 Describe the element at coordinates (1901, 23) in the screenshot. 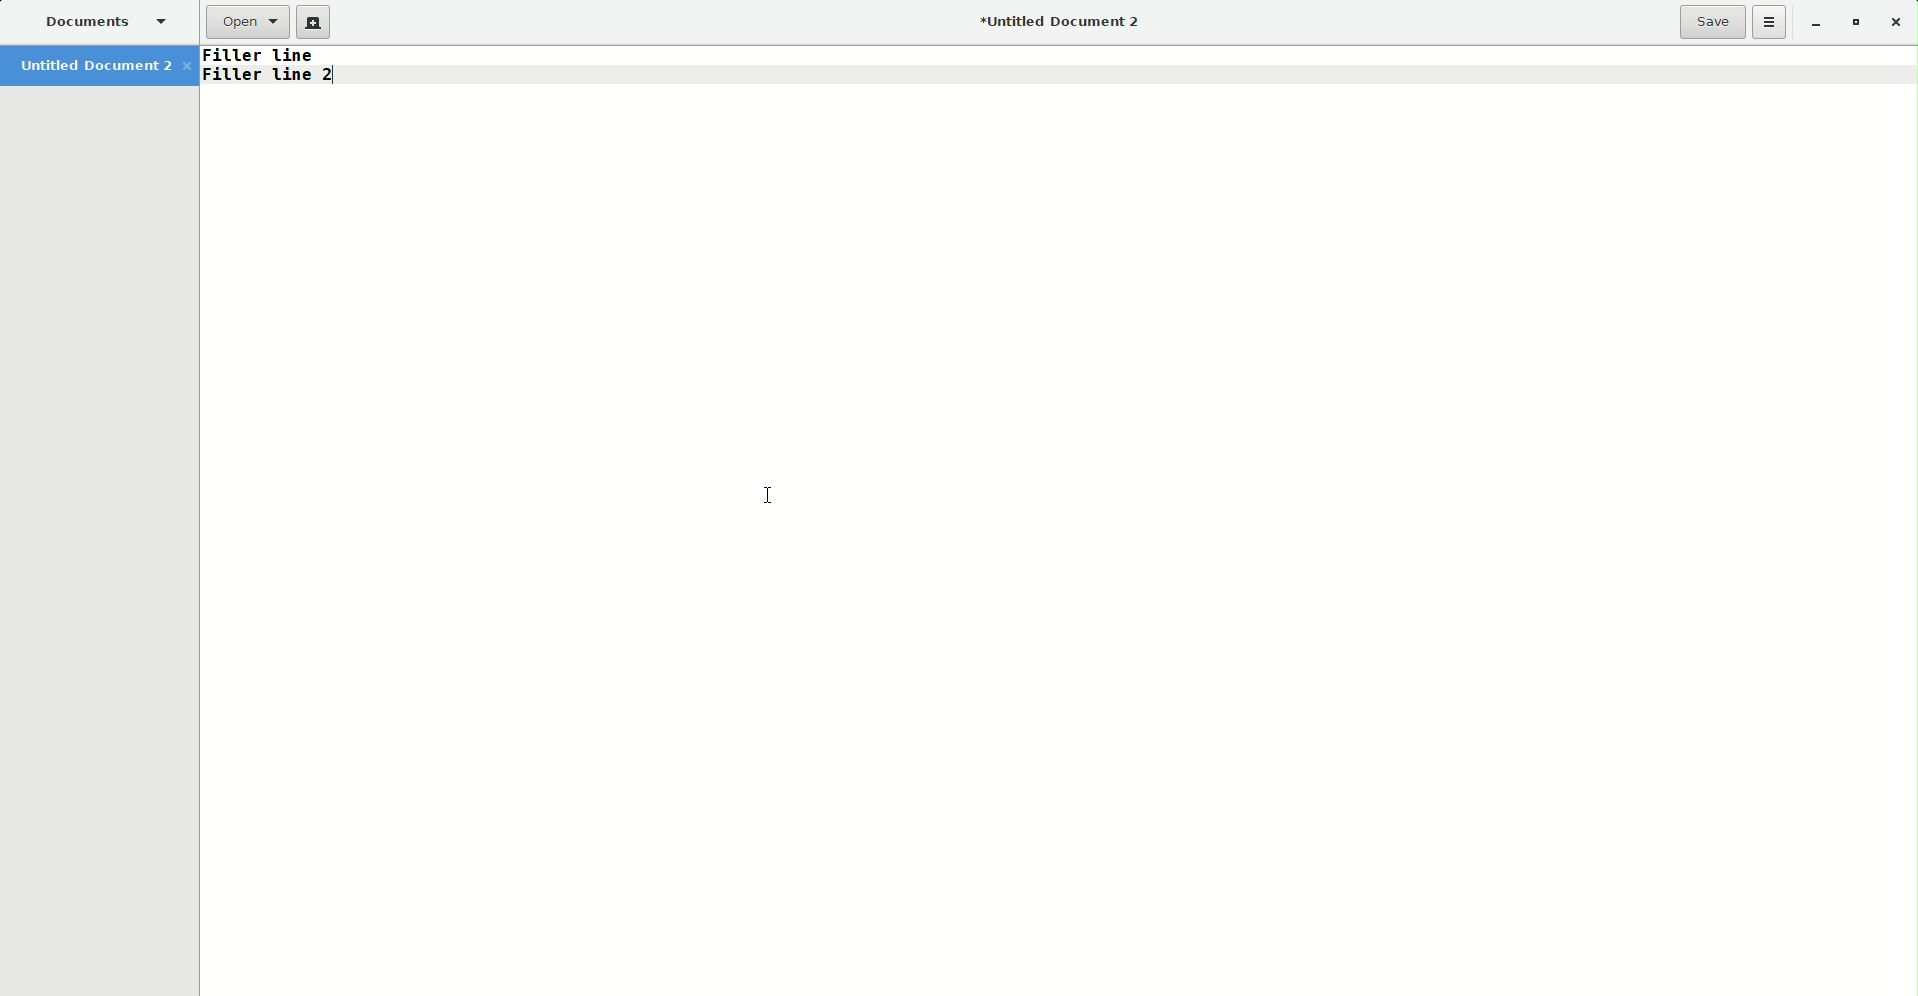

I see `Close` at that location.